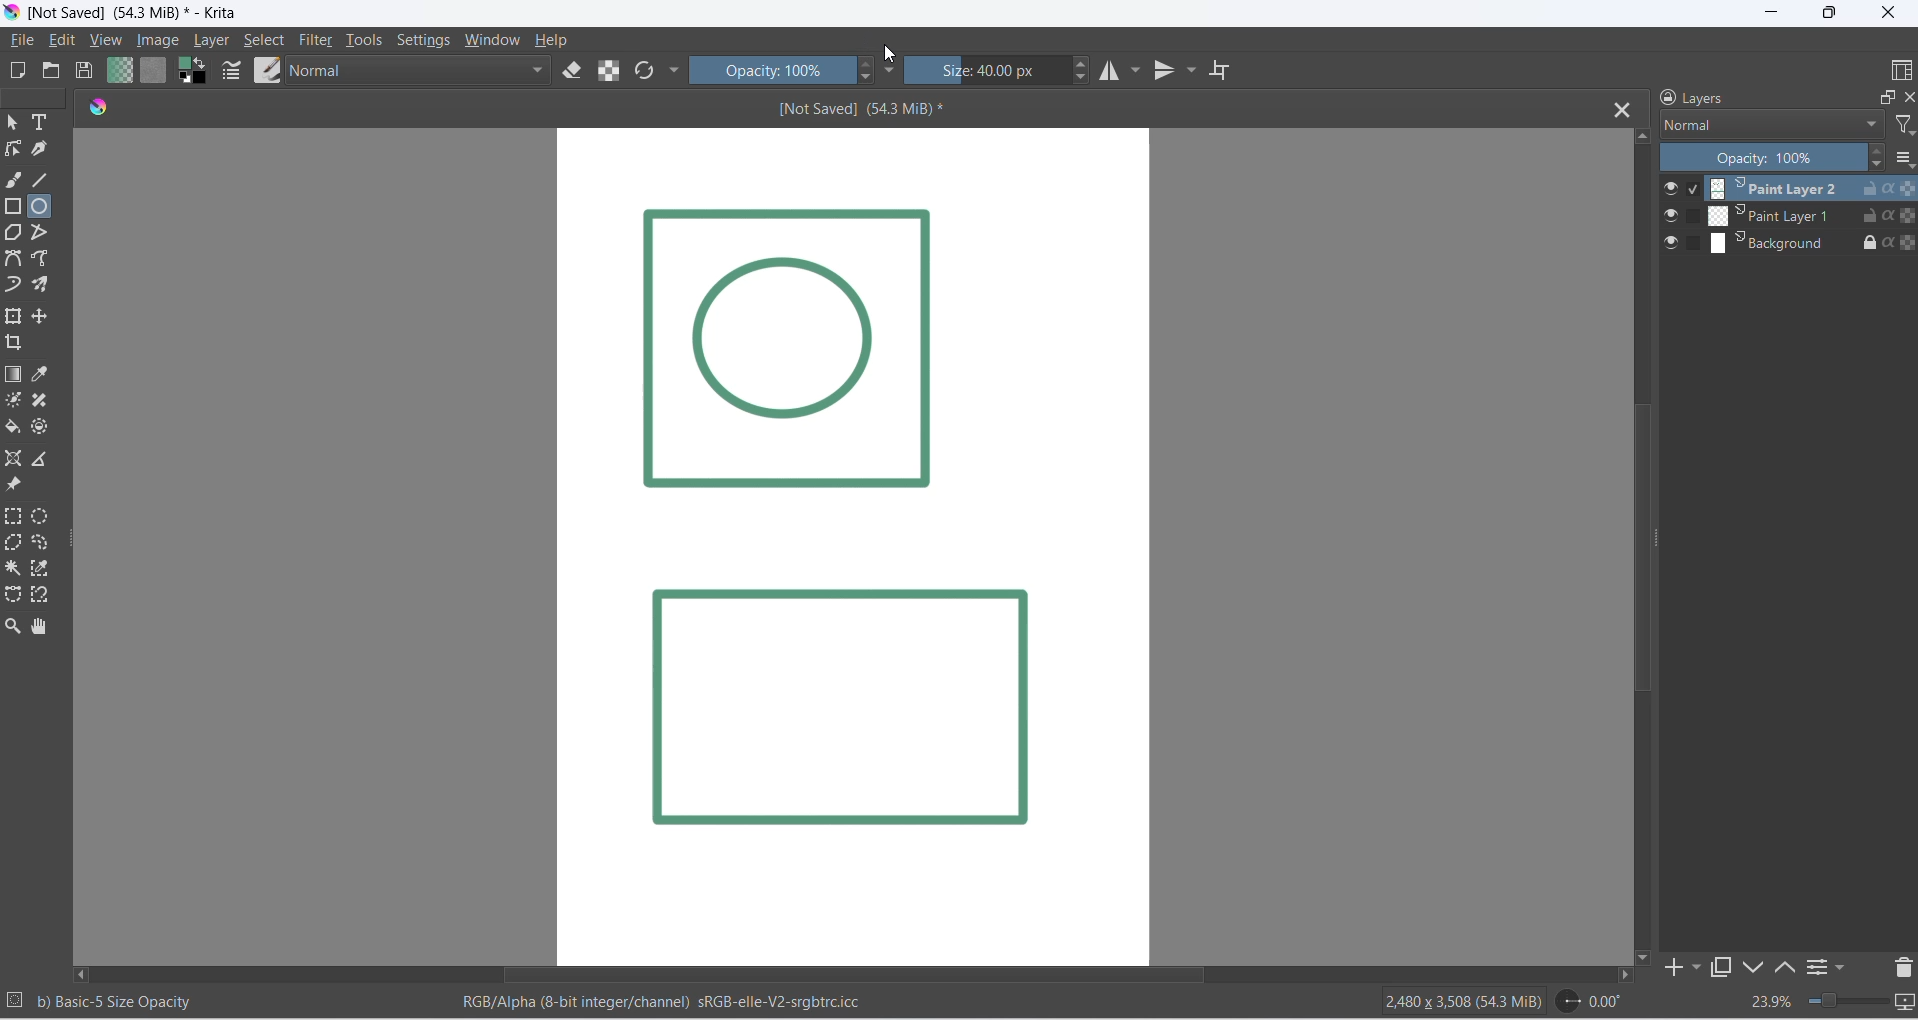 The image size is (1918, 1020). Describe the element at coordinates (1775, 187) in the screenshot. I see `Paint Layer 3` at that location.